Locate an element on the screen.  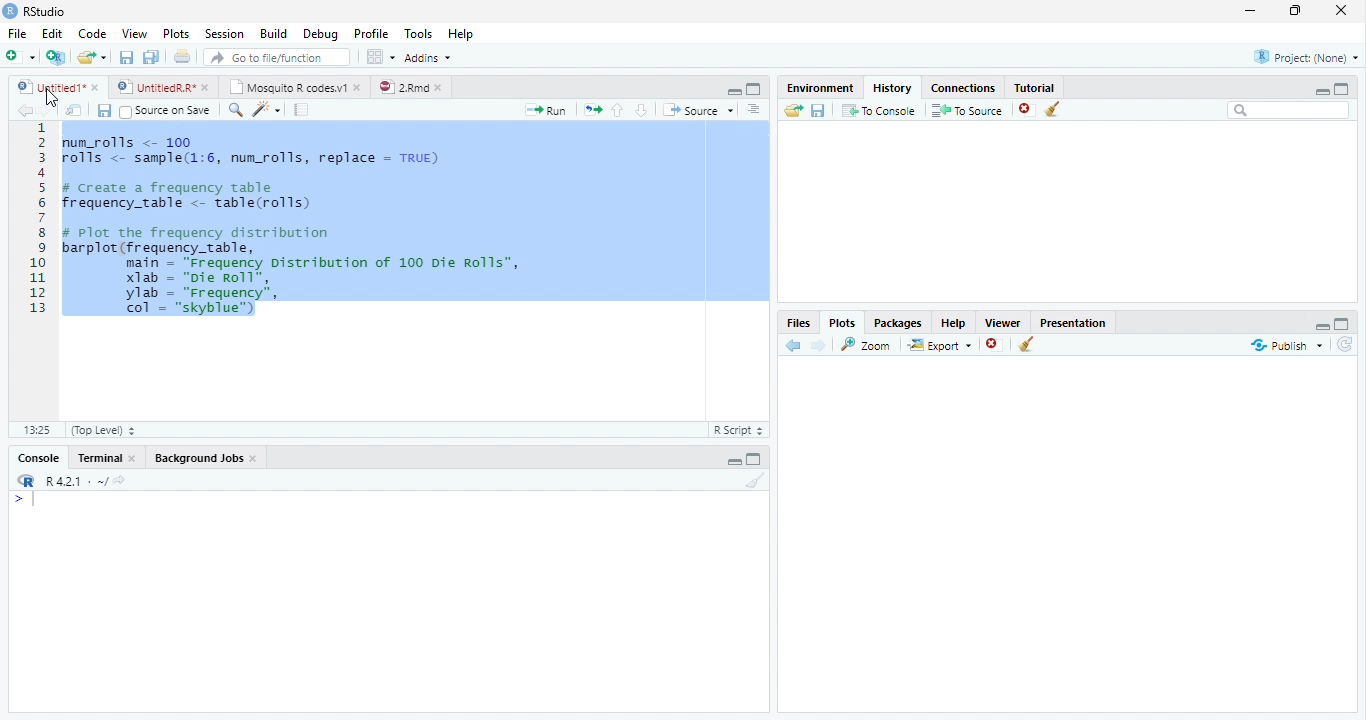
(Top Level) is located at coordinates (103, 430).